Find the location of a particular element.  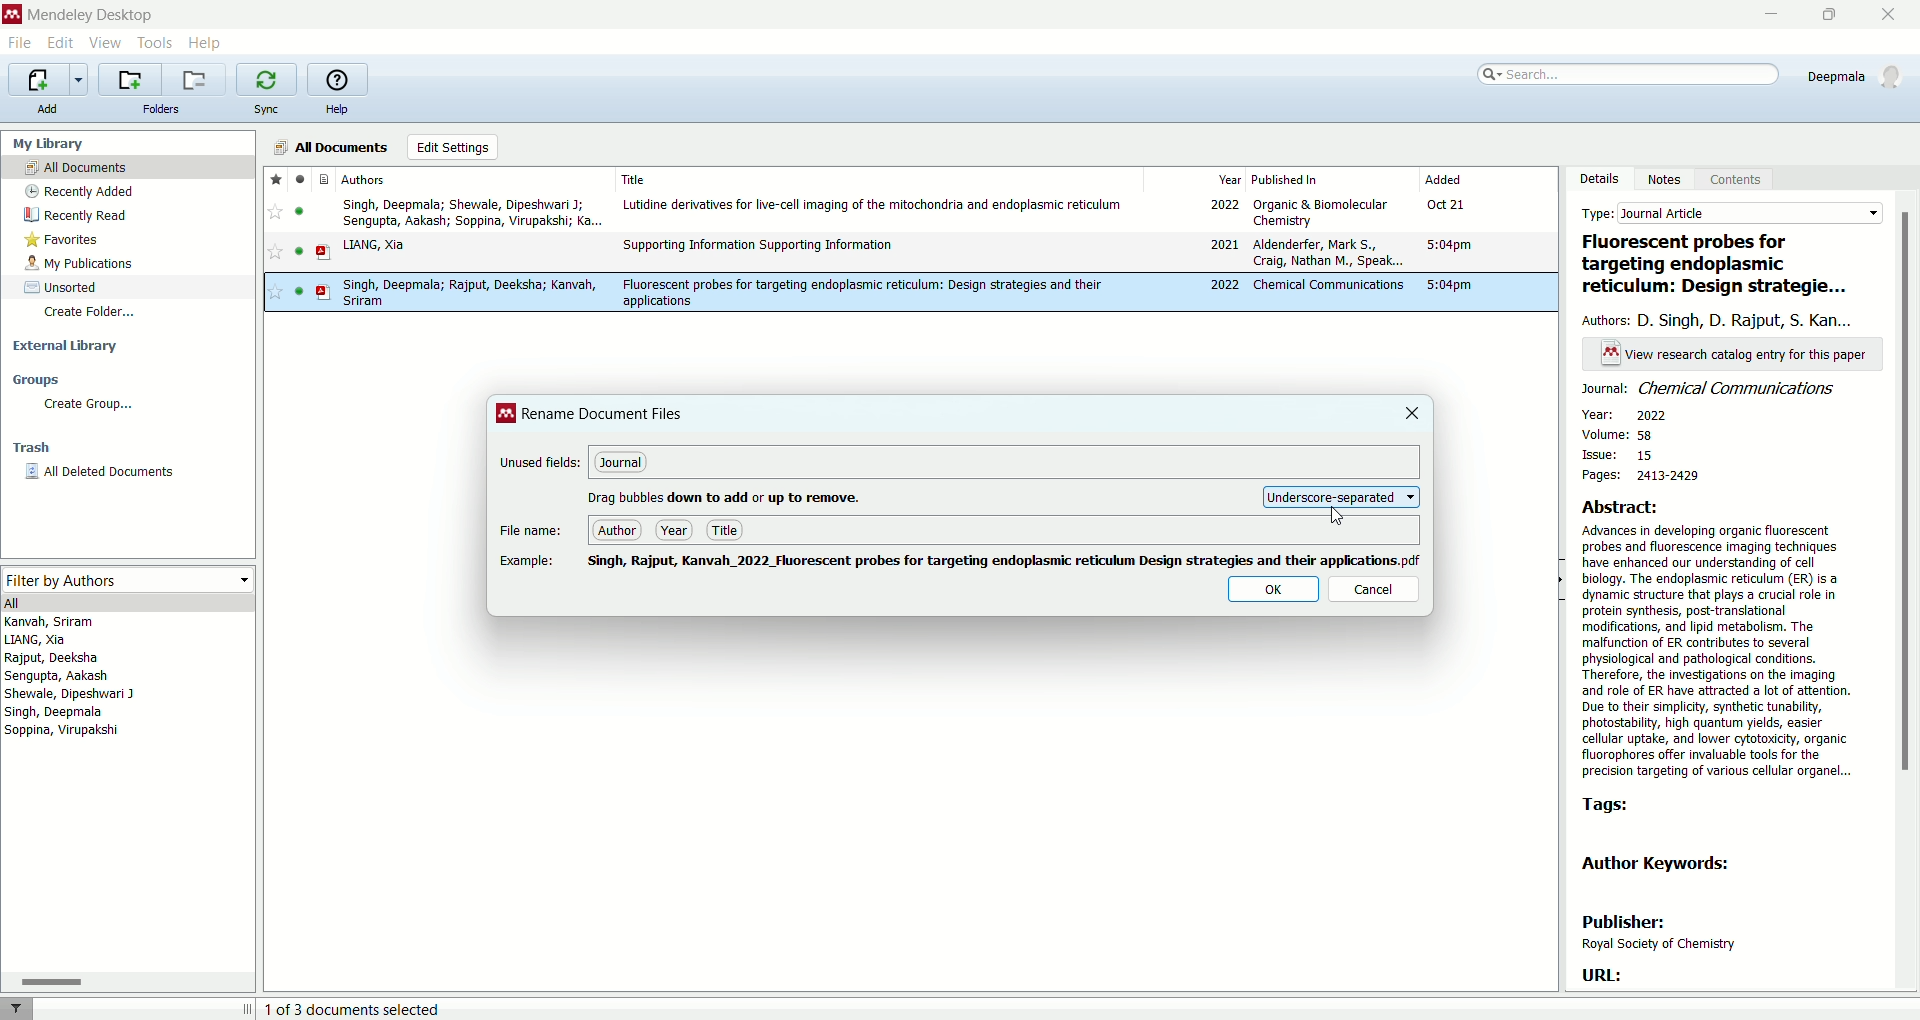

tags is located at coordinates (1616, 806).